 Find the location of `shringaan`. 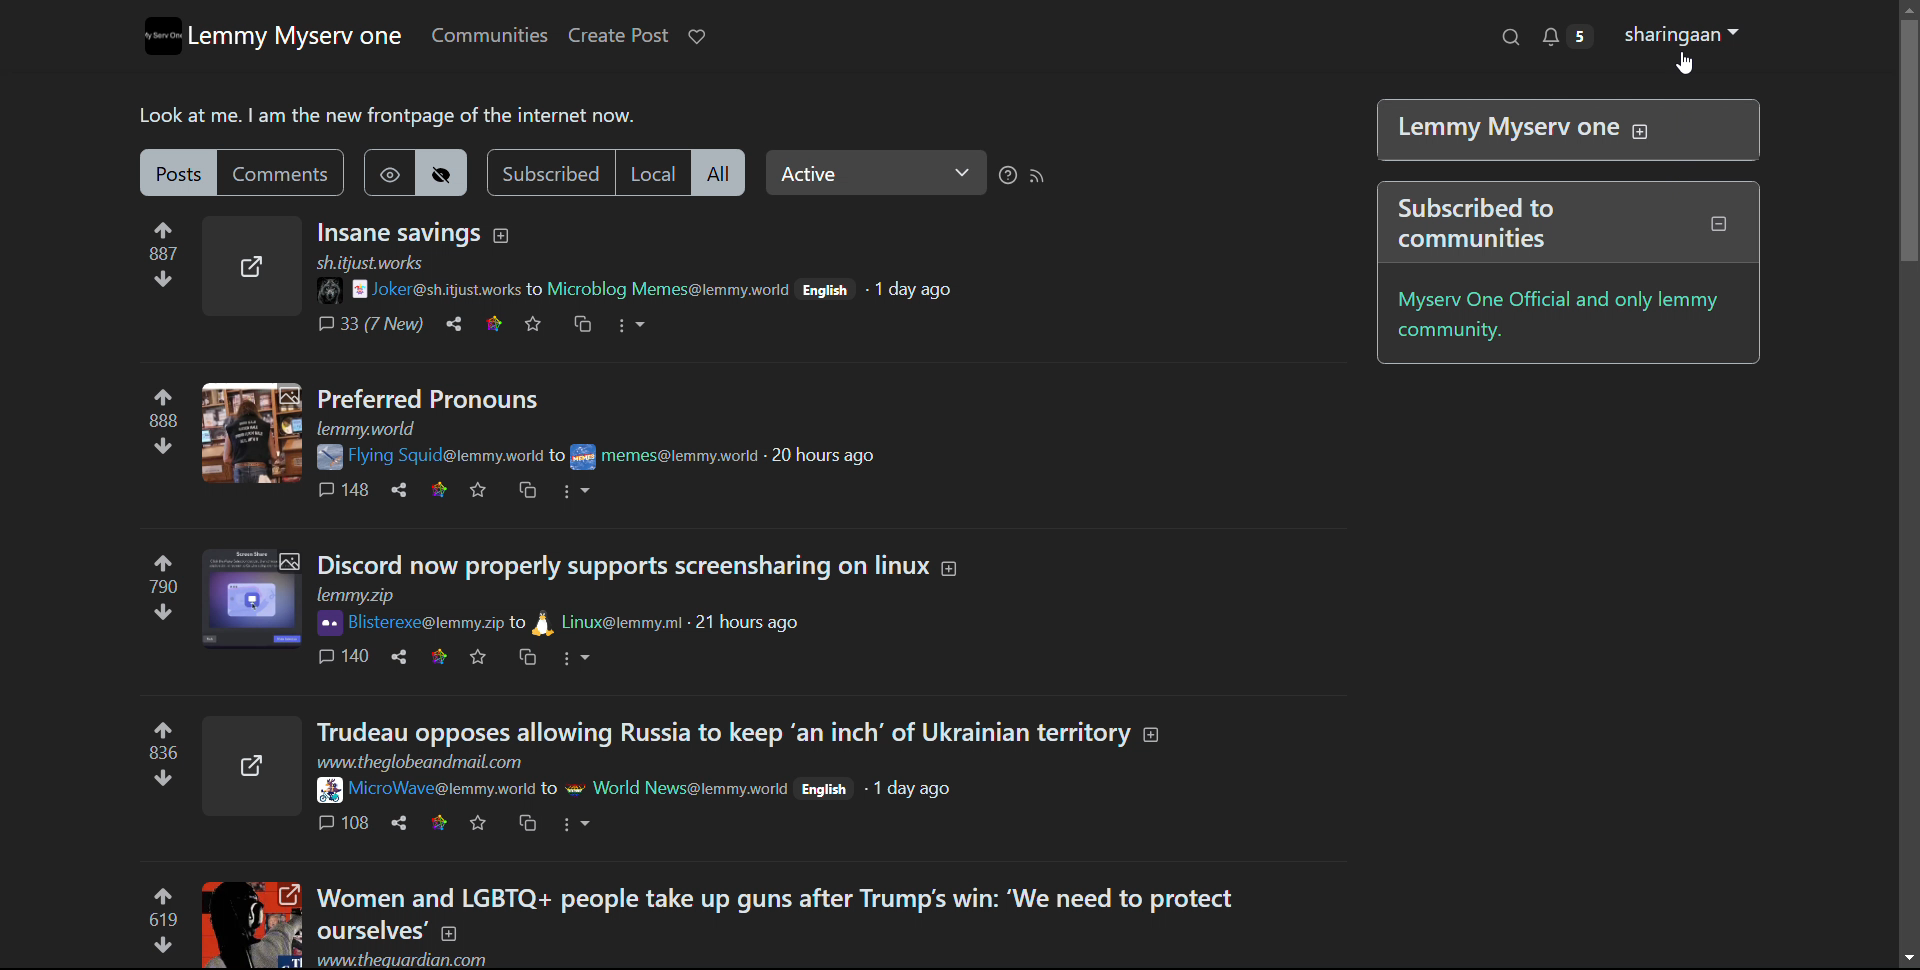

shringaan is located at coordinates (1683, 35).